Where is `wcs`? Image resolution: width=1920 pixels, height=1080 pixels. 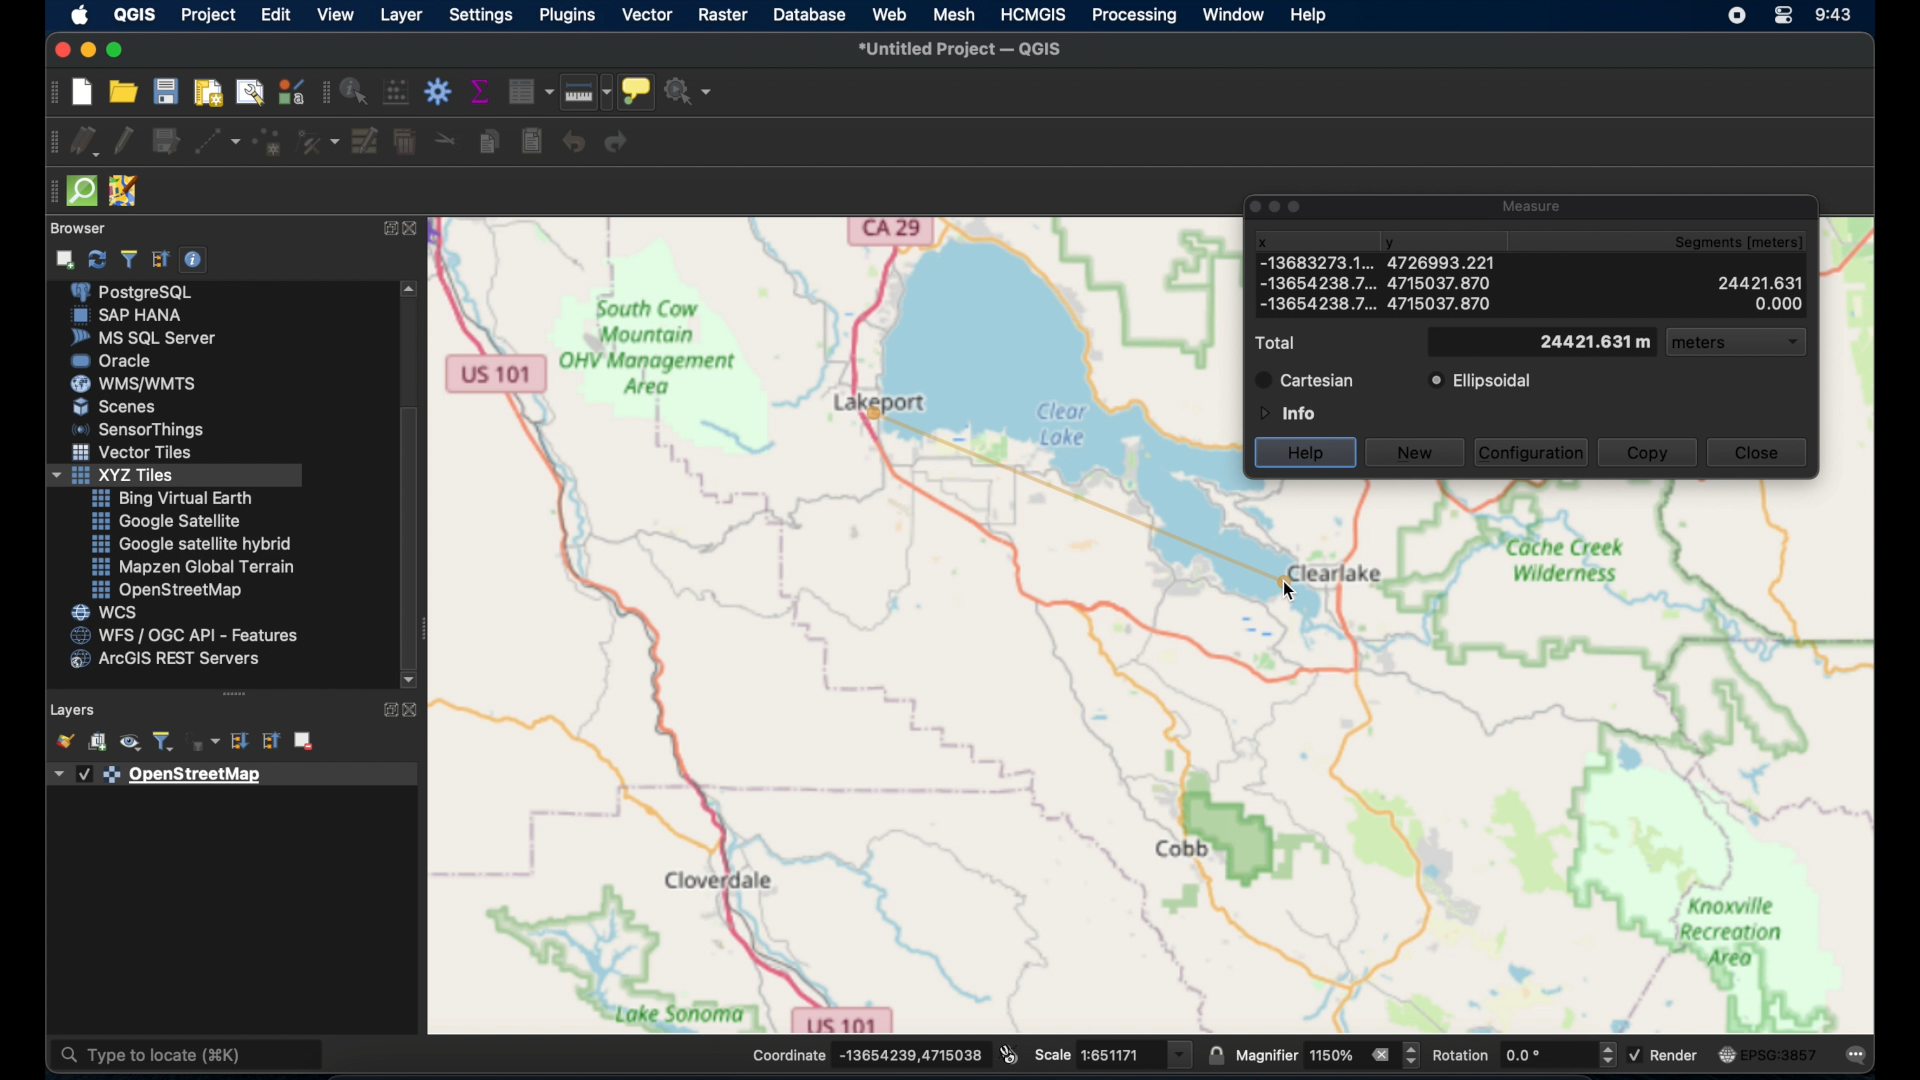 wcs is located at coordinates (106, 612).